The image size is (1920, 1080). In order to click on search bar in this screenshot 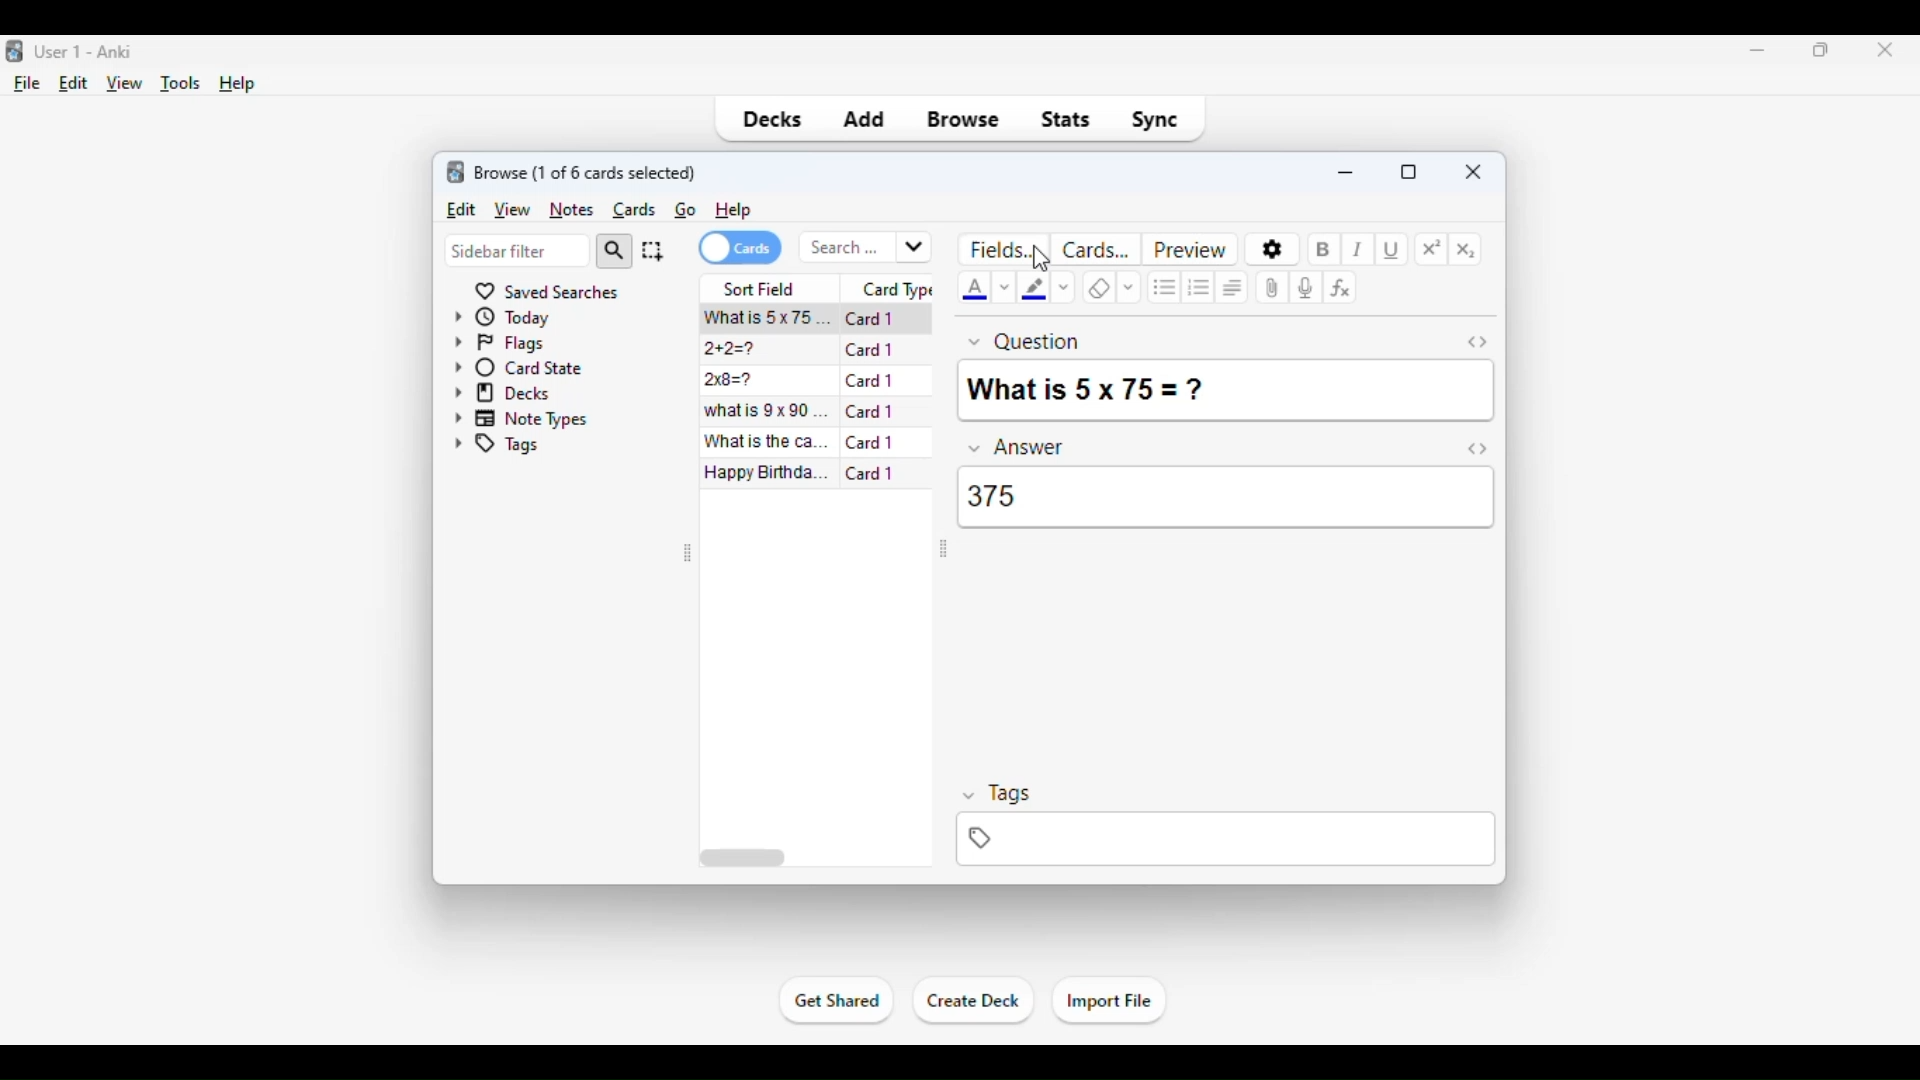, I will do `click(866, 248)`.